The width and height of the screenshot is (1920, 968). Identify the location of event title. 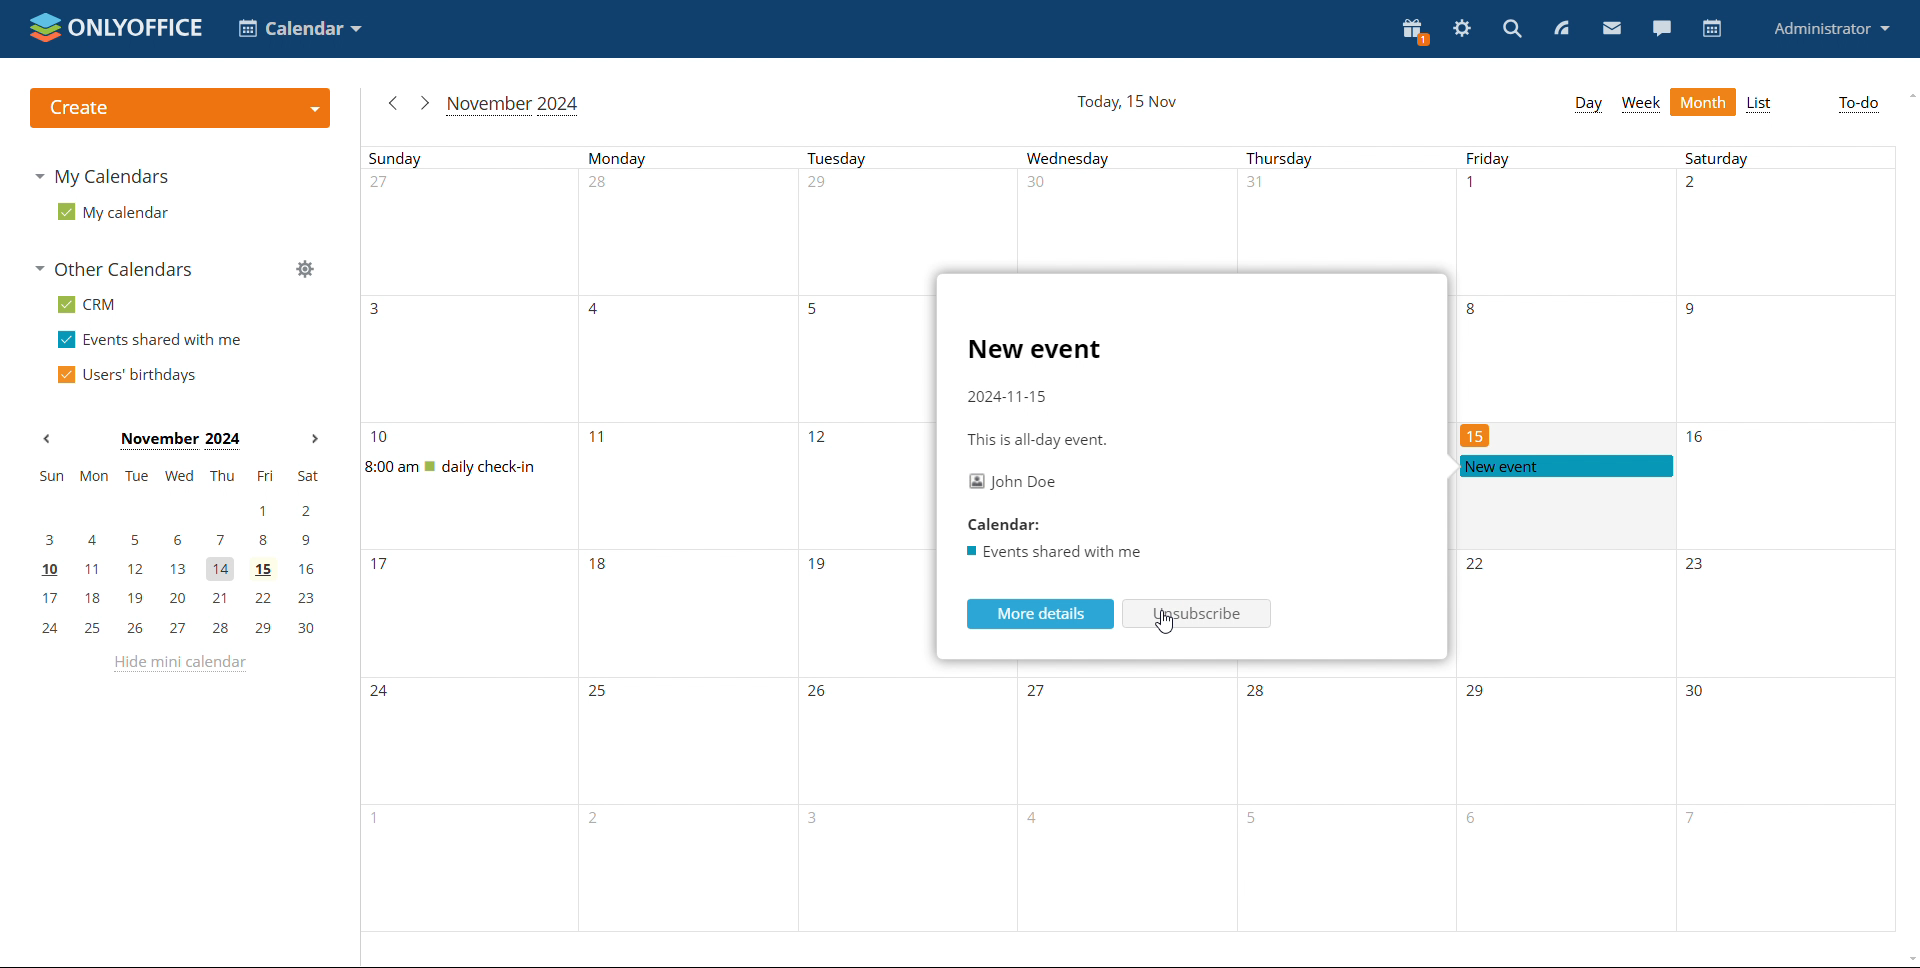
(1035, 351).